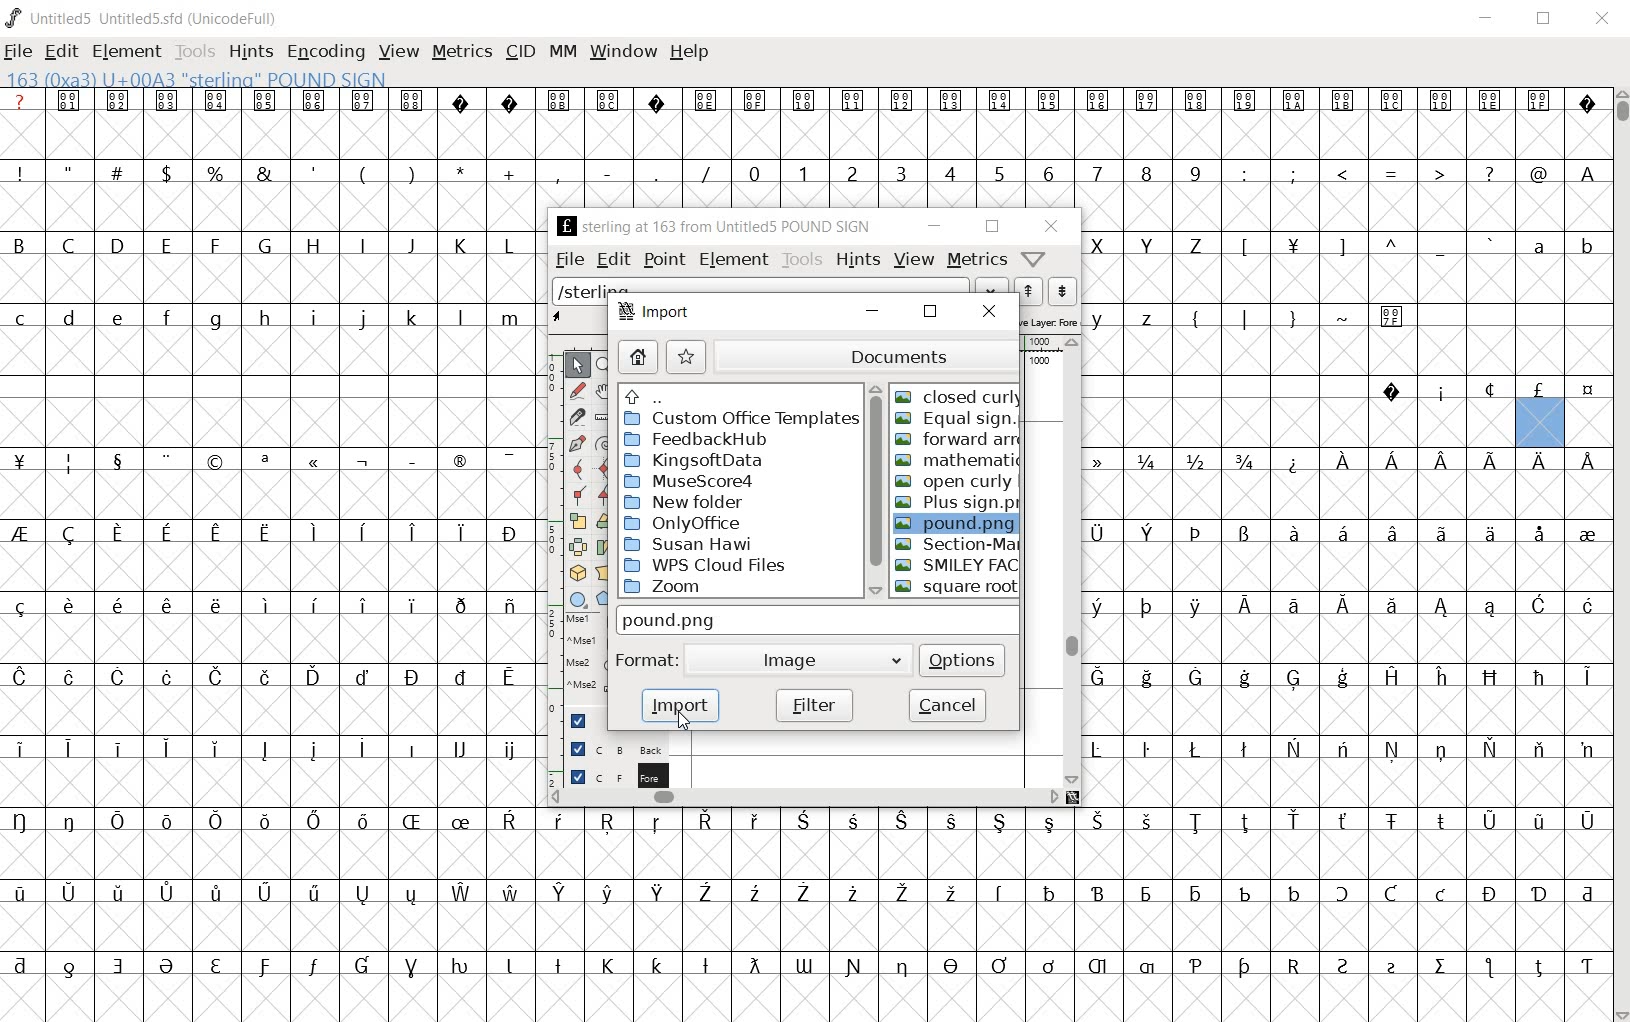  I want to click on Symbol, so click(1244, 535).